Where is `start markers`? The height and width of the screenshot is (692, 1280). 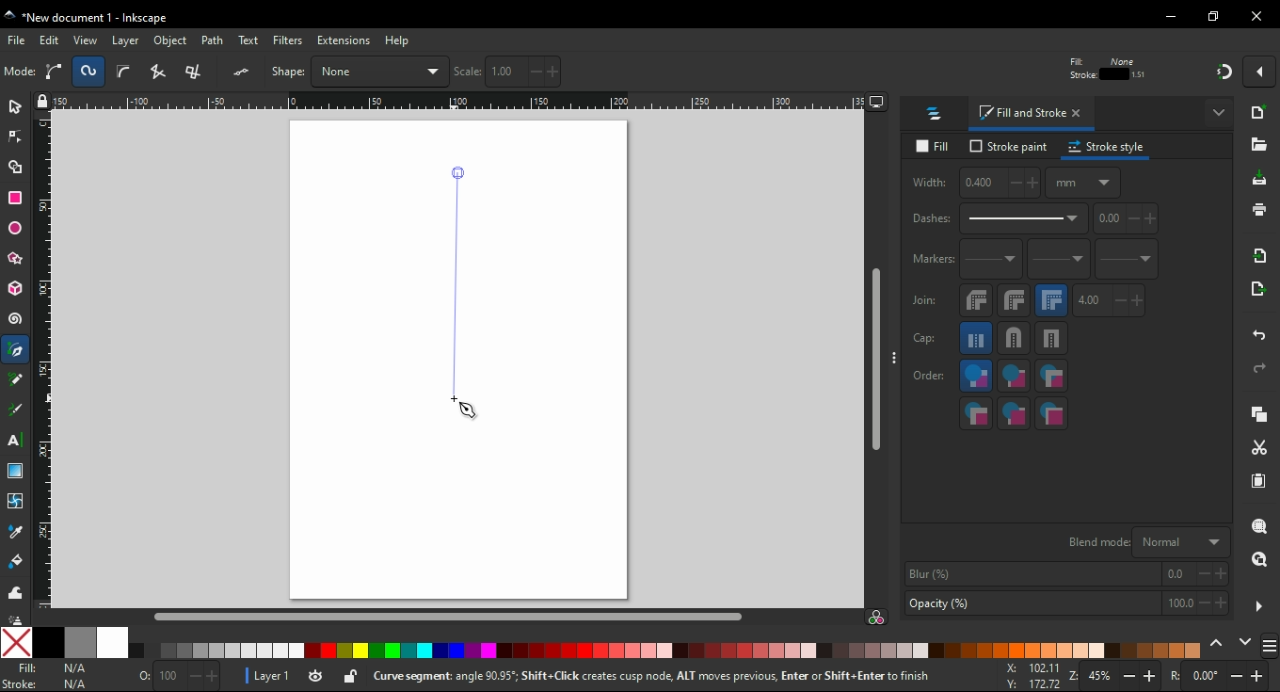
start markers is located at coordinates (991, 260).